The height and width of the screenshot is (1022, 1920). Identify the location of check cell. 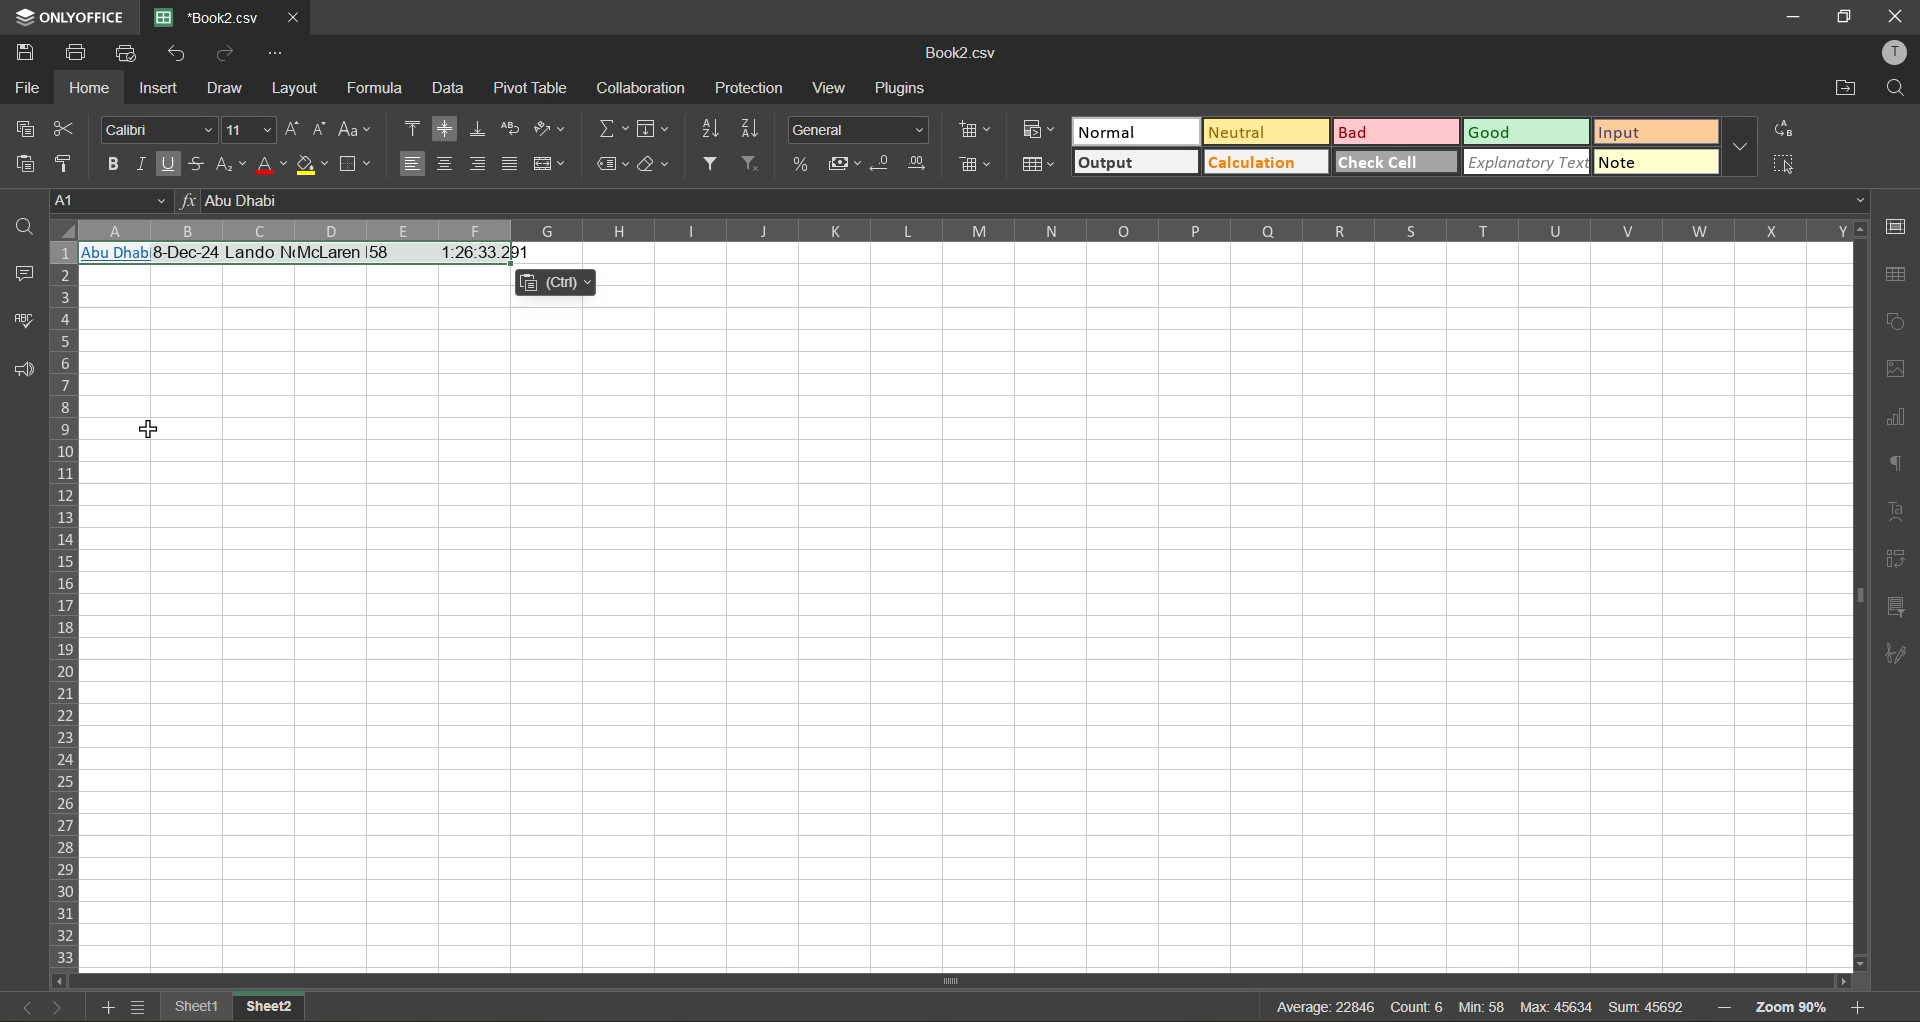
(1396, 162).